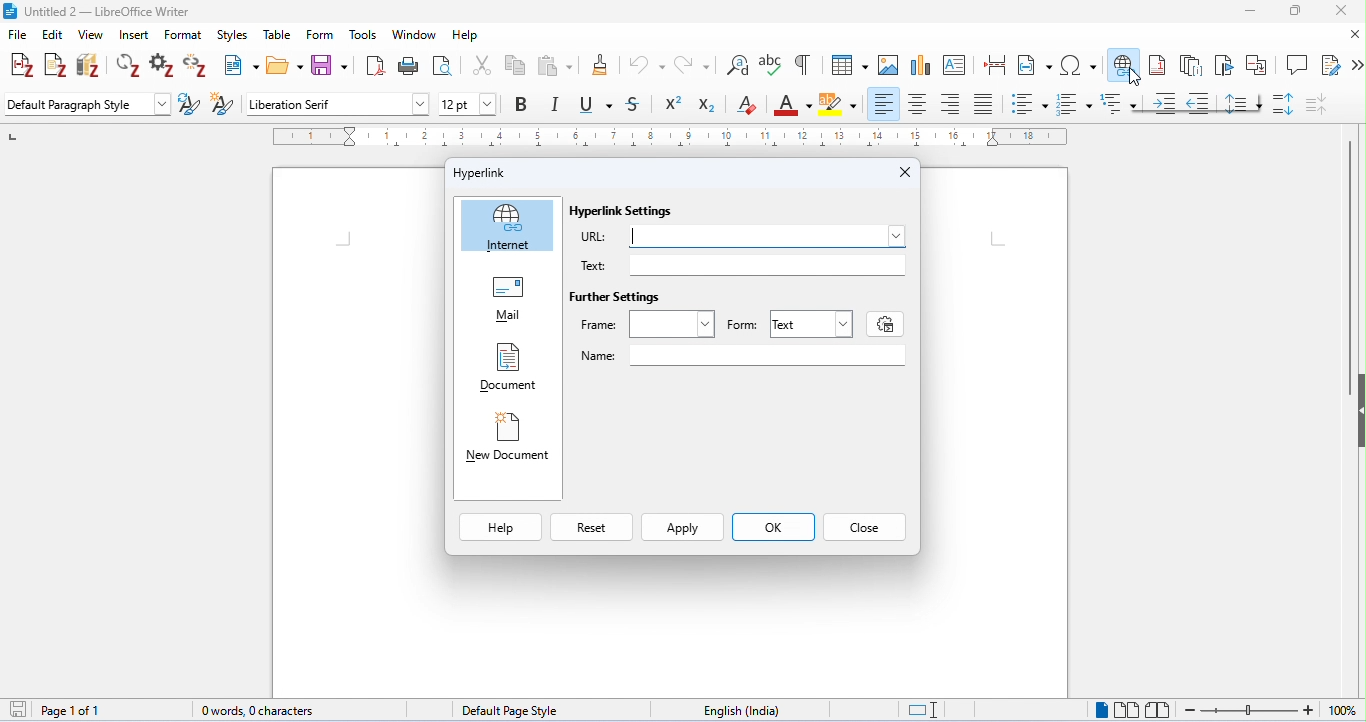  What do you see at coordinates (511, 711) in the screenshot?
I see `default page style` at bounding box center [511, 711].